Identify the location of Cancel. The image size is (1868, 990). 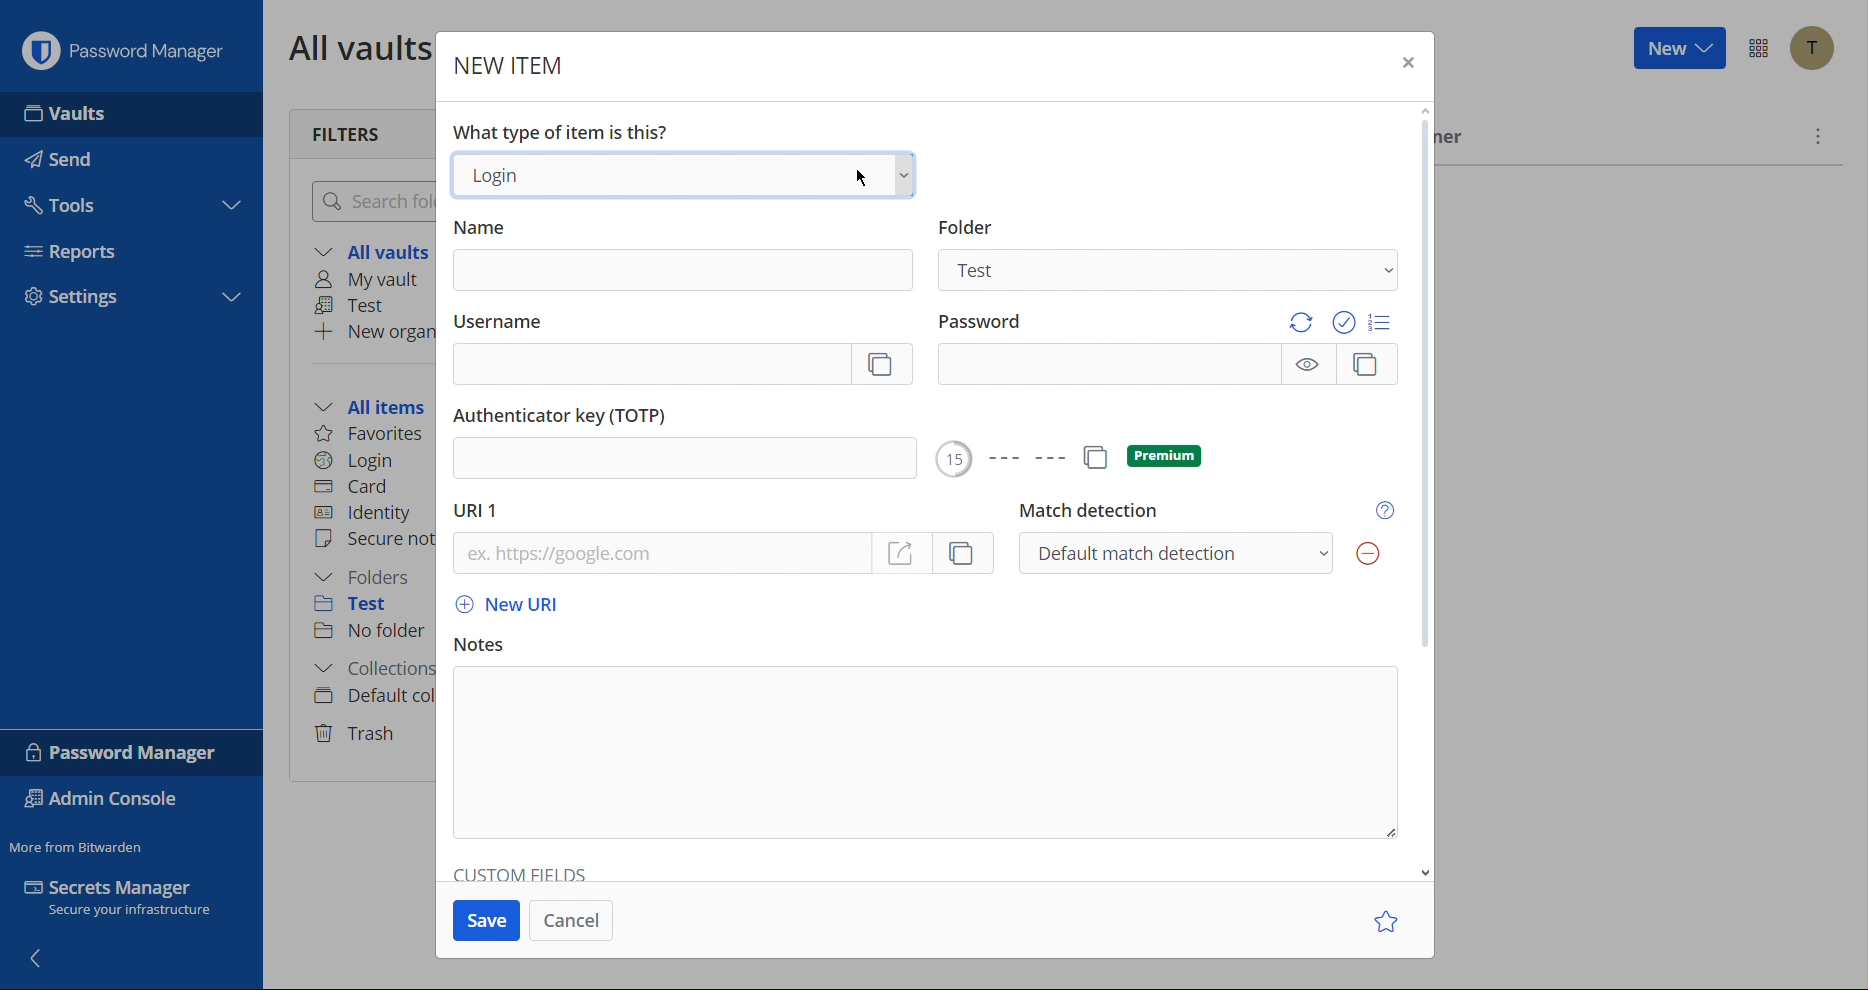
(571, 921).